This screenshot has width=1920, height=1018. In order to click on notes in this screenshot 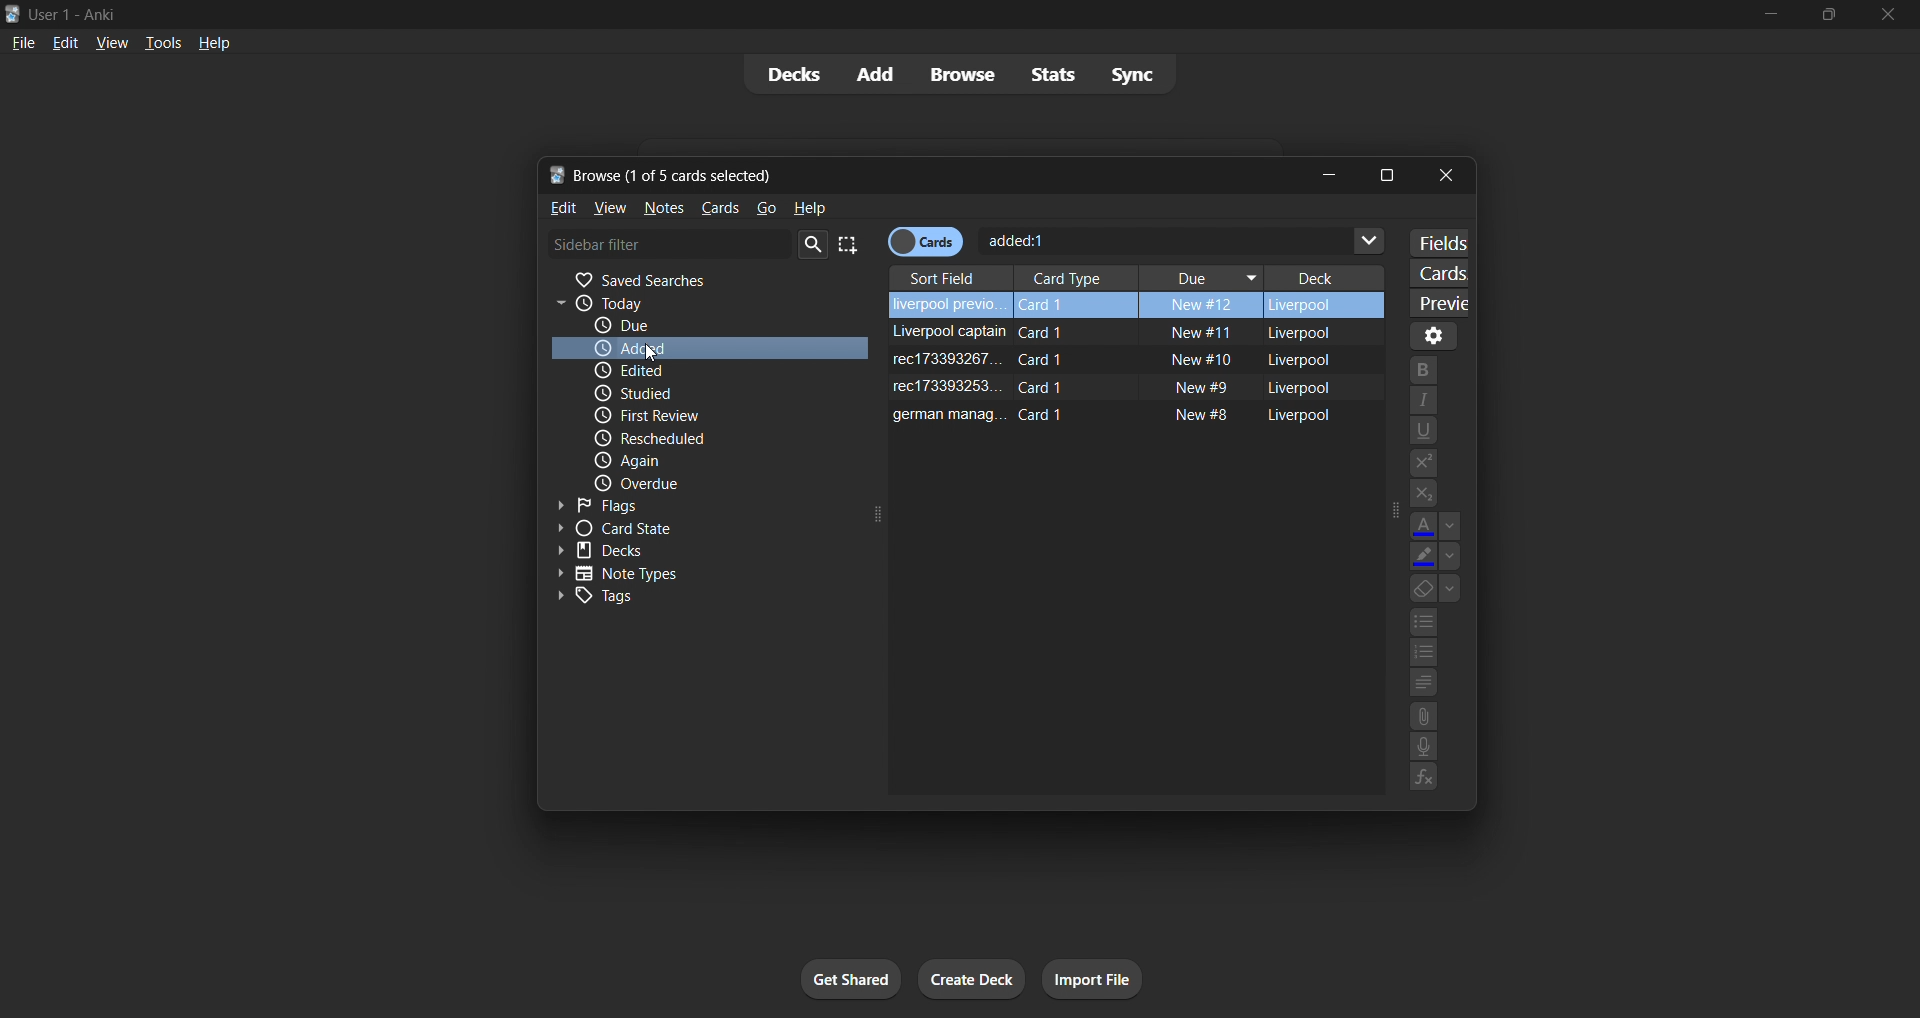, I will do `click(668, 207)`.